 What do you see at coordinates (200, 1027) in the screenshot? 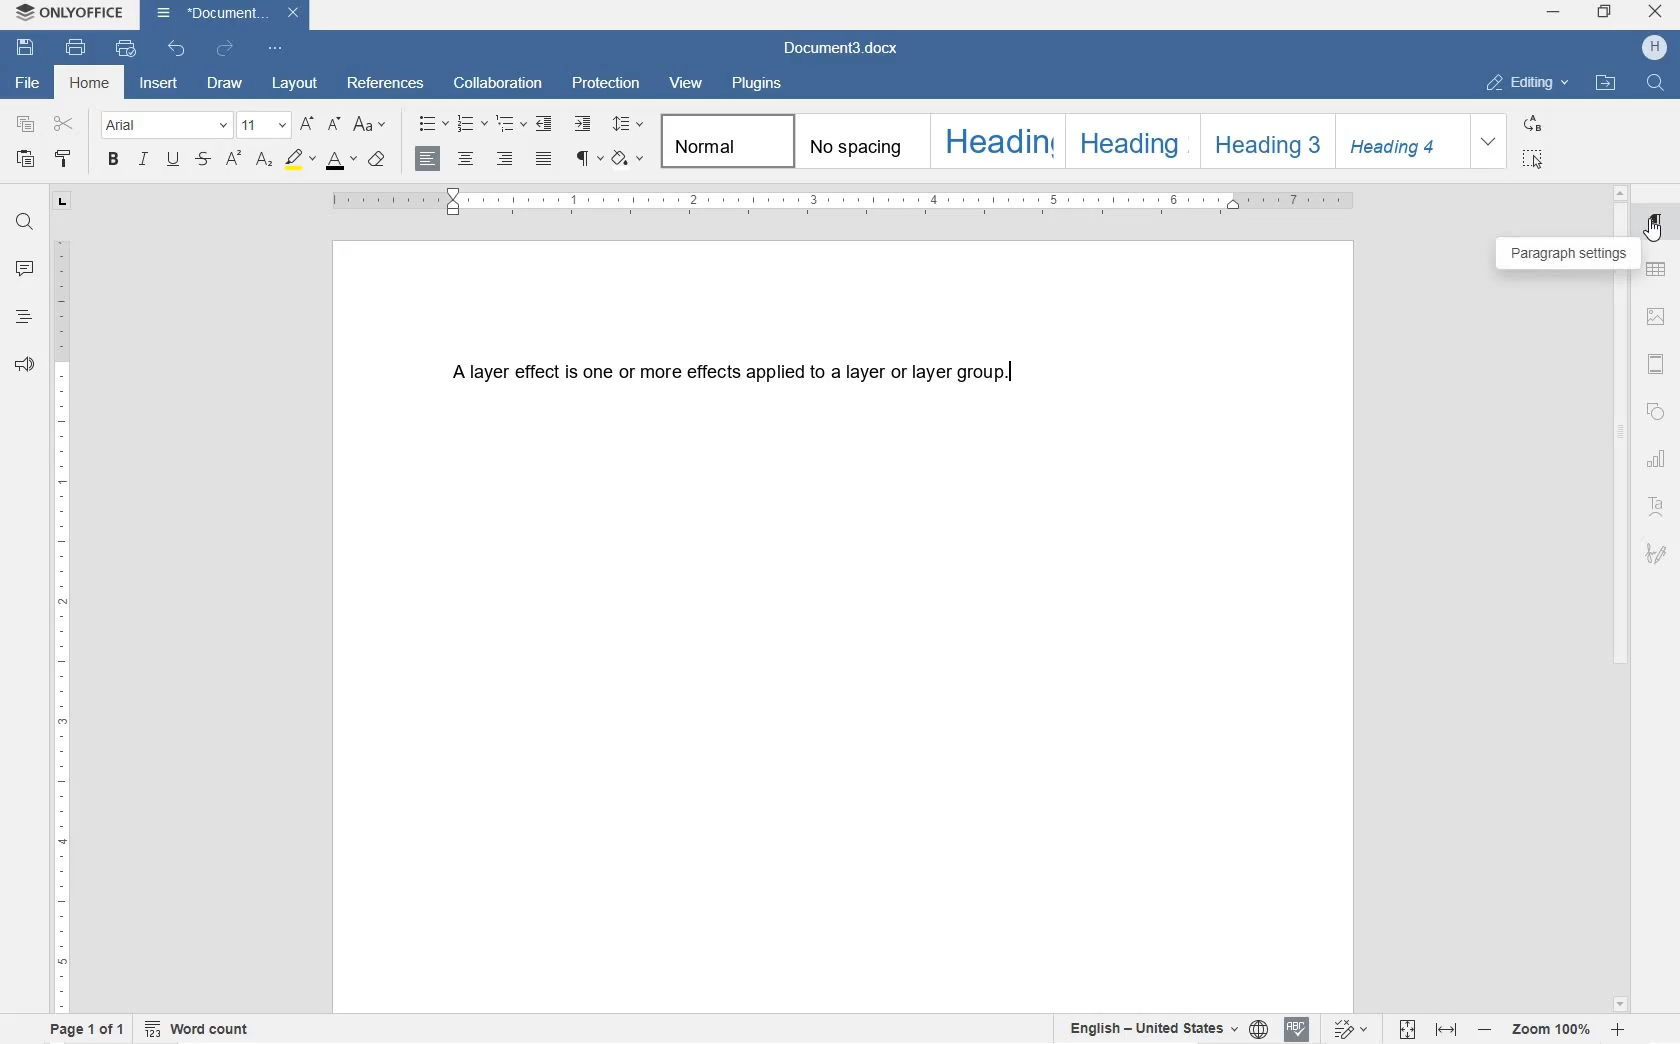
I see `WORD COUNT` at bounding box center [200, 1027].